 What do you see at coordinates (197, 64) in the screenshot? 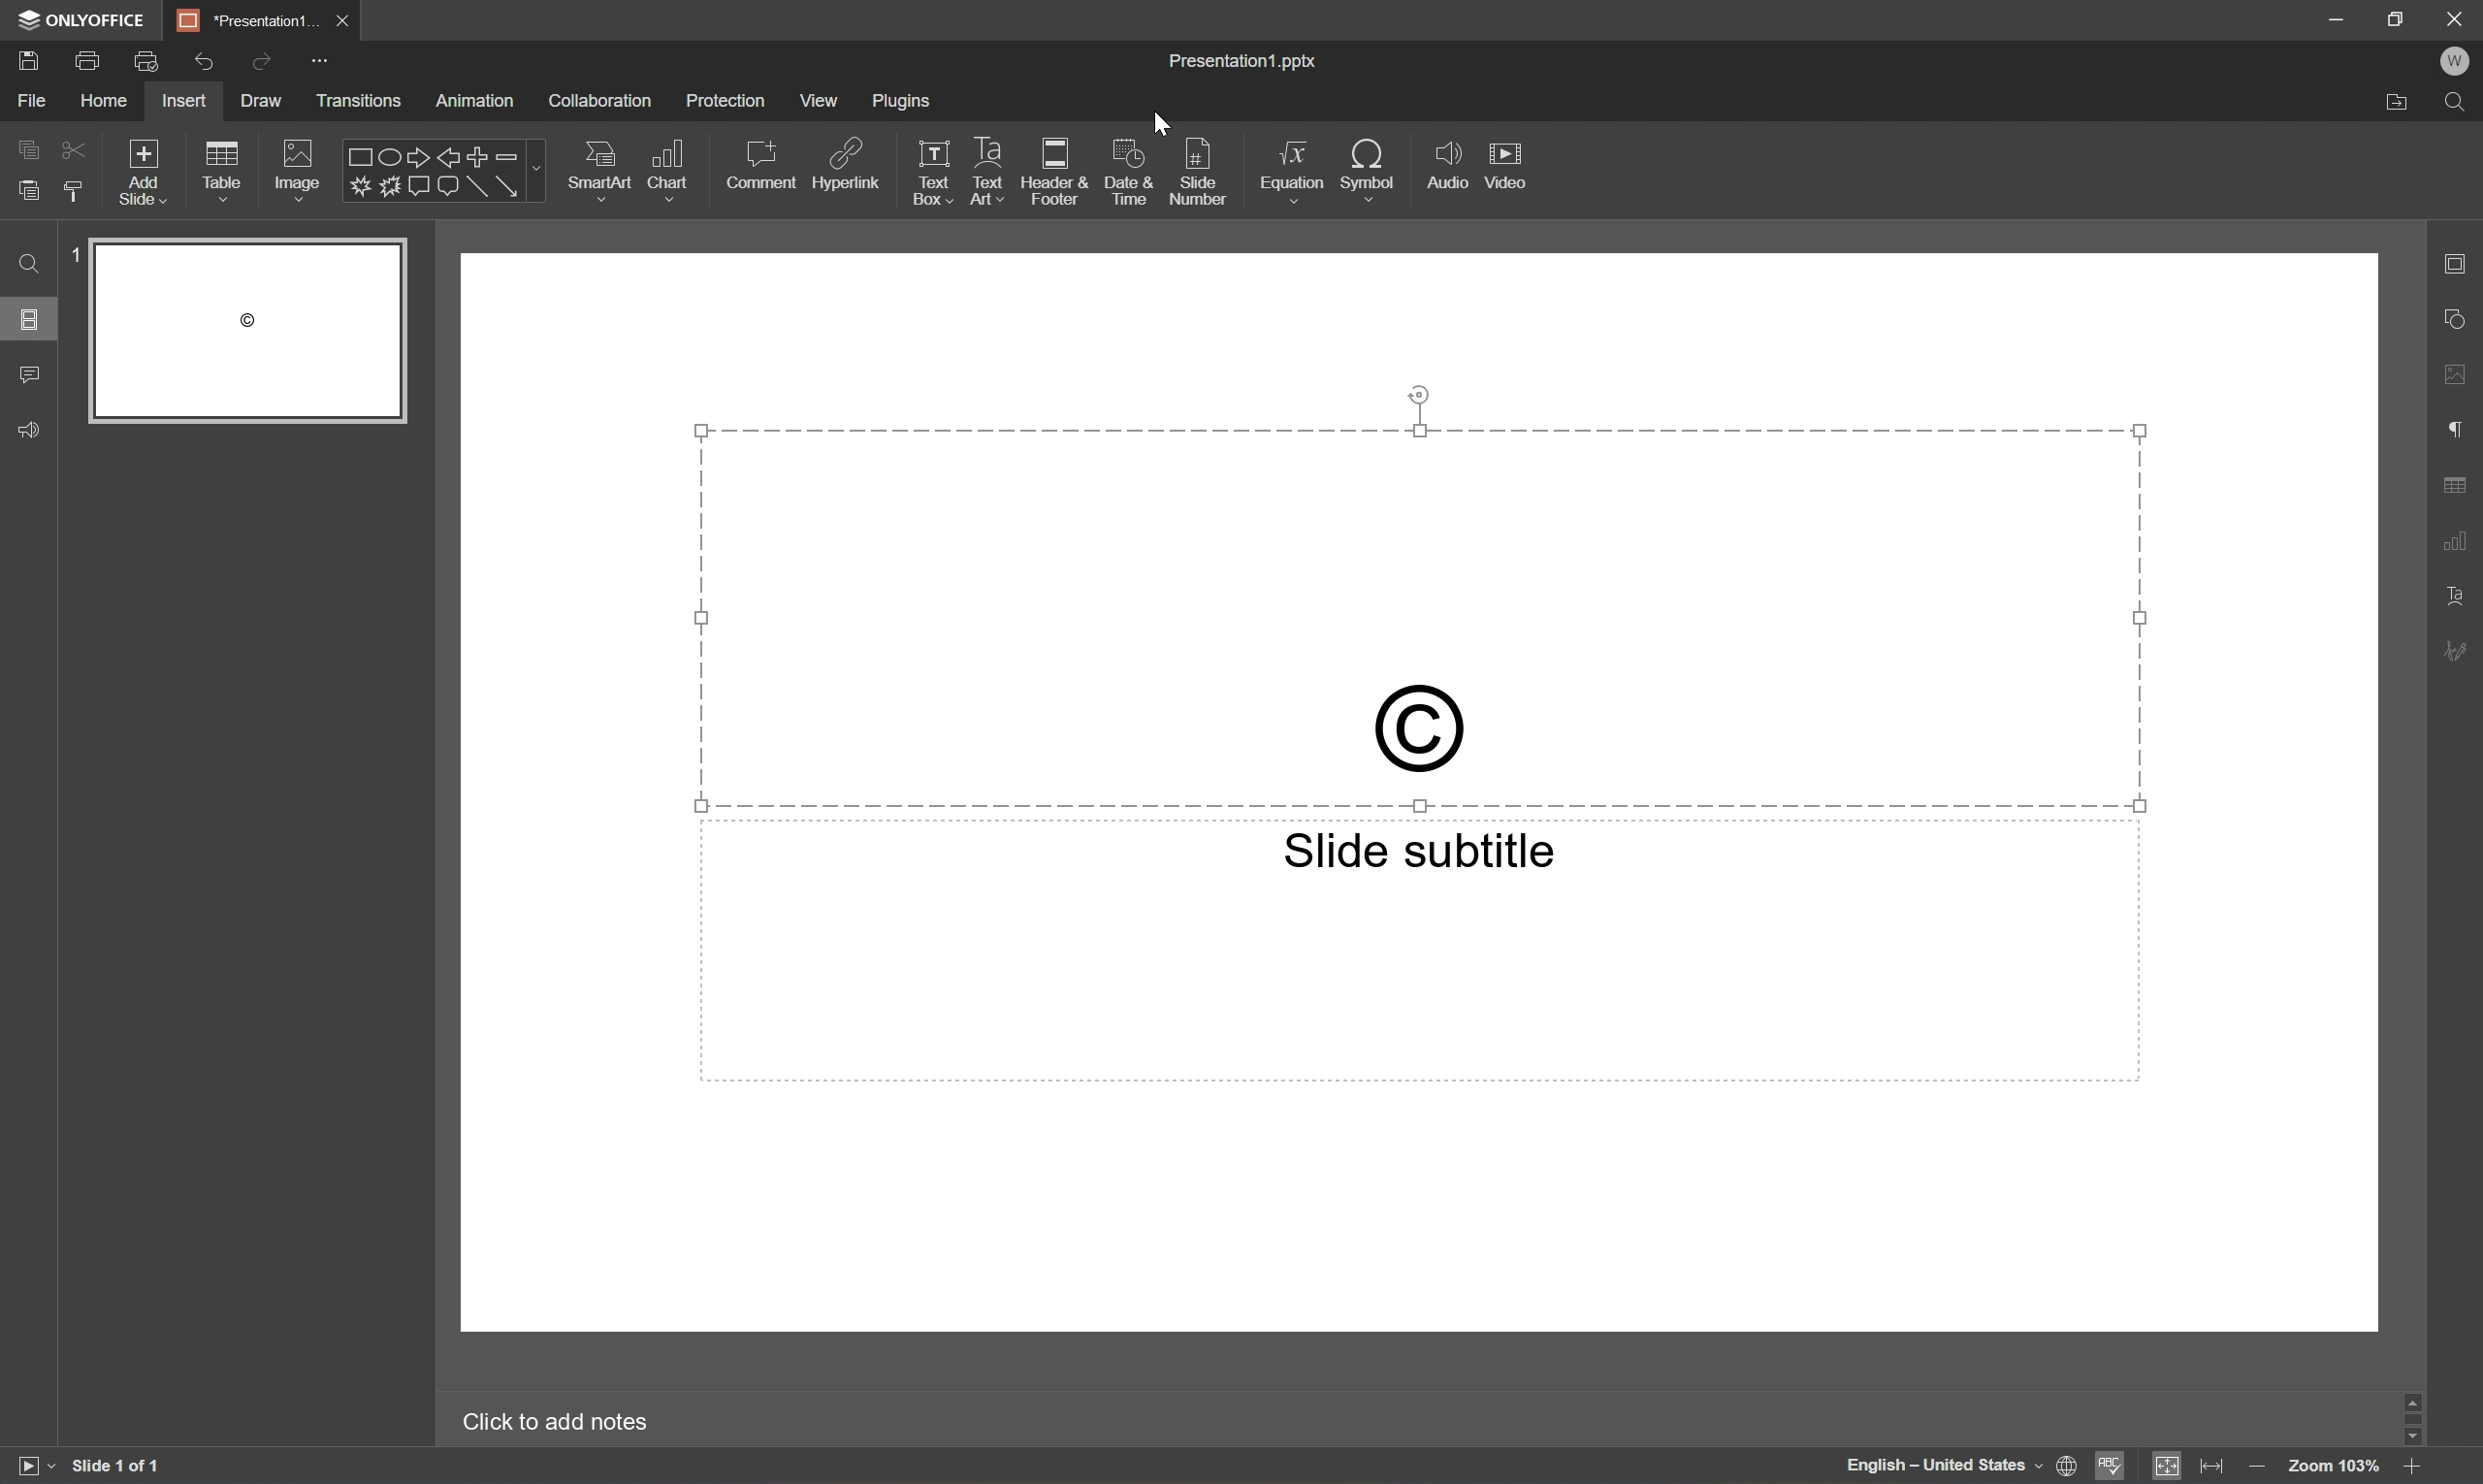
I see `Undo` at bounding box center [197, 64].